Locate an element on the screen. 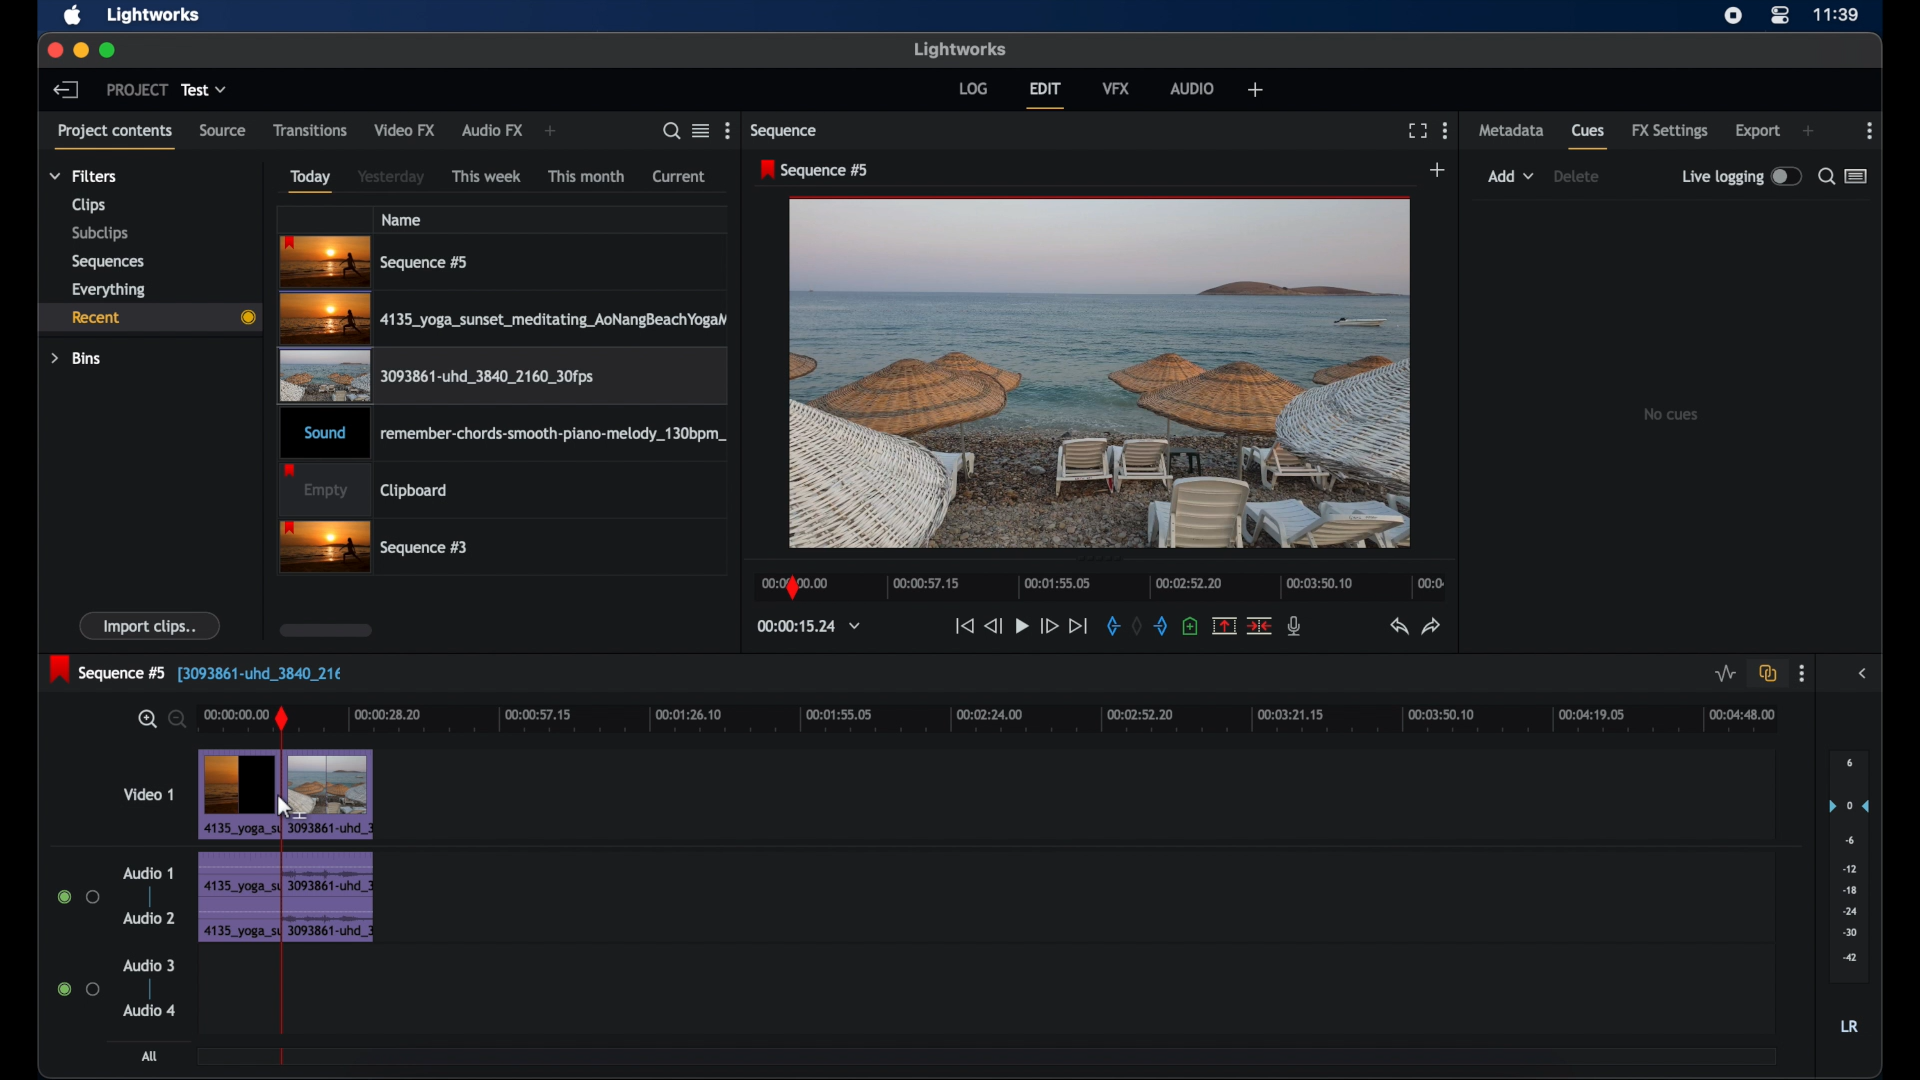 This screenshot has height=1080, width=1920. audio clip is located at coordinates (239, 900).